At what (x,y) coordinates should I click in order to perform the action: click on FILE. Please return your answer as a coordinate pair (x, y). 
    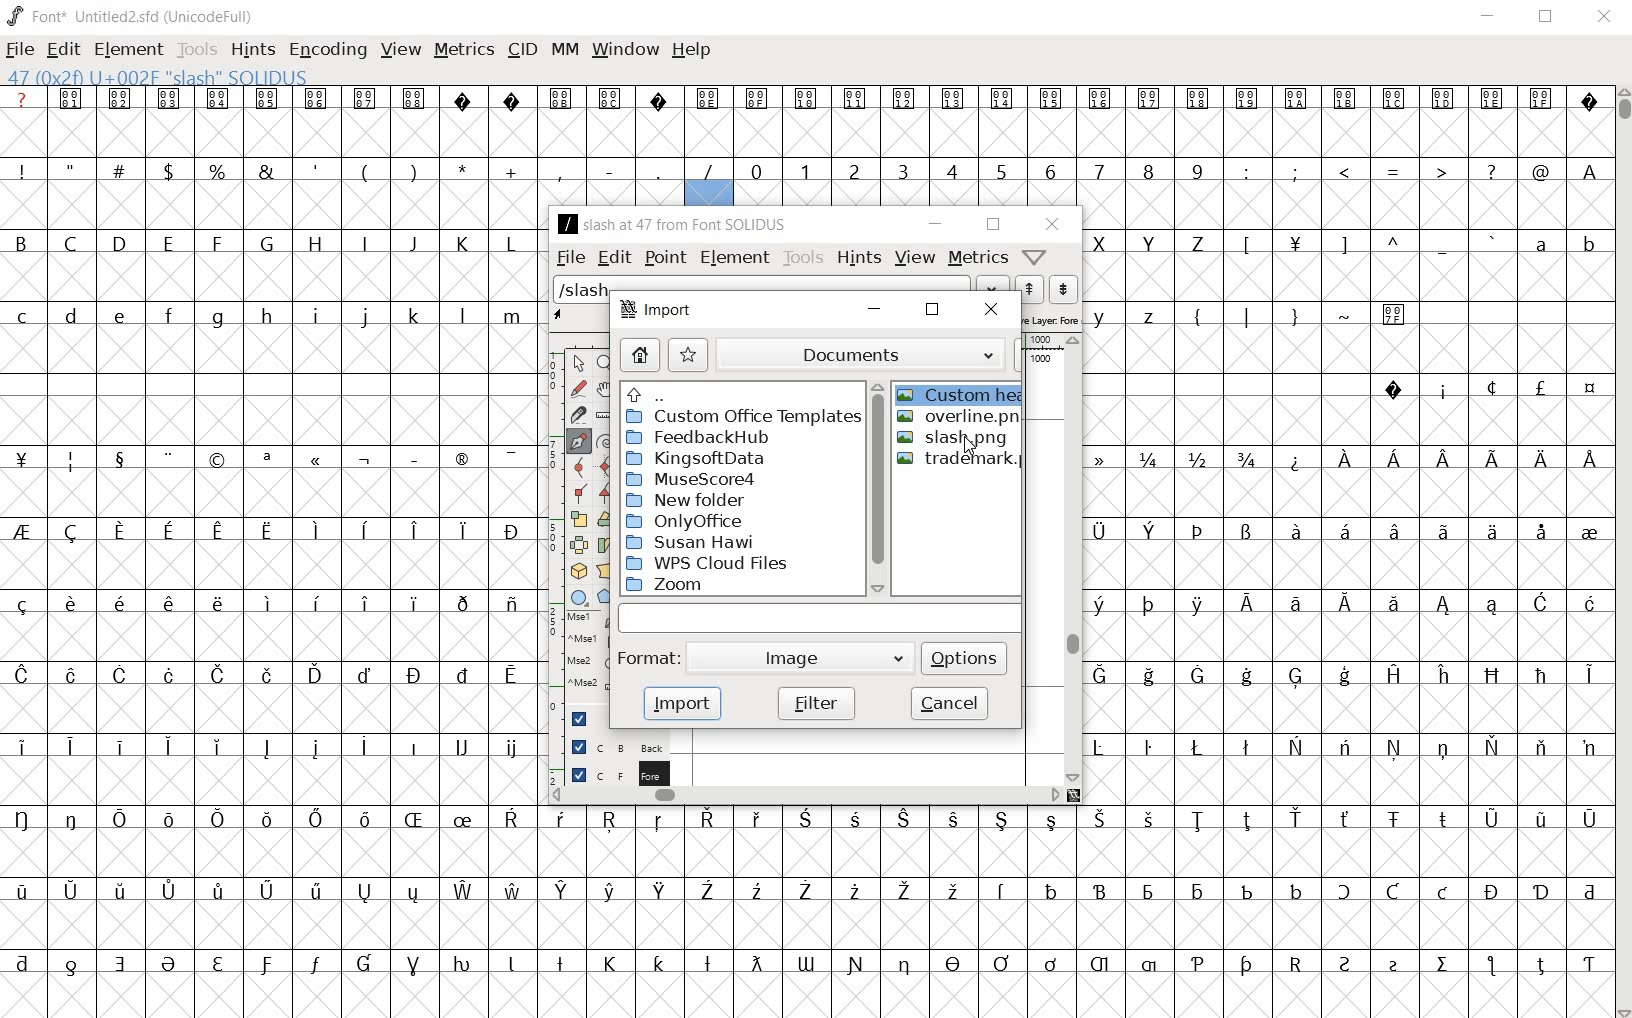
    Looking at the image, I should click on (22, 50).